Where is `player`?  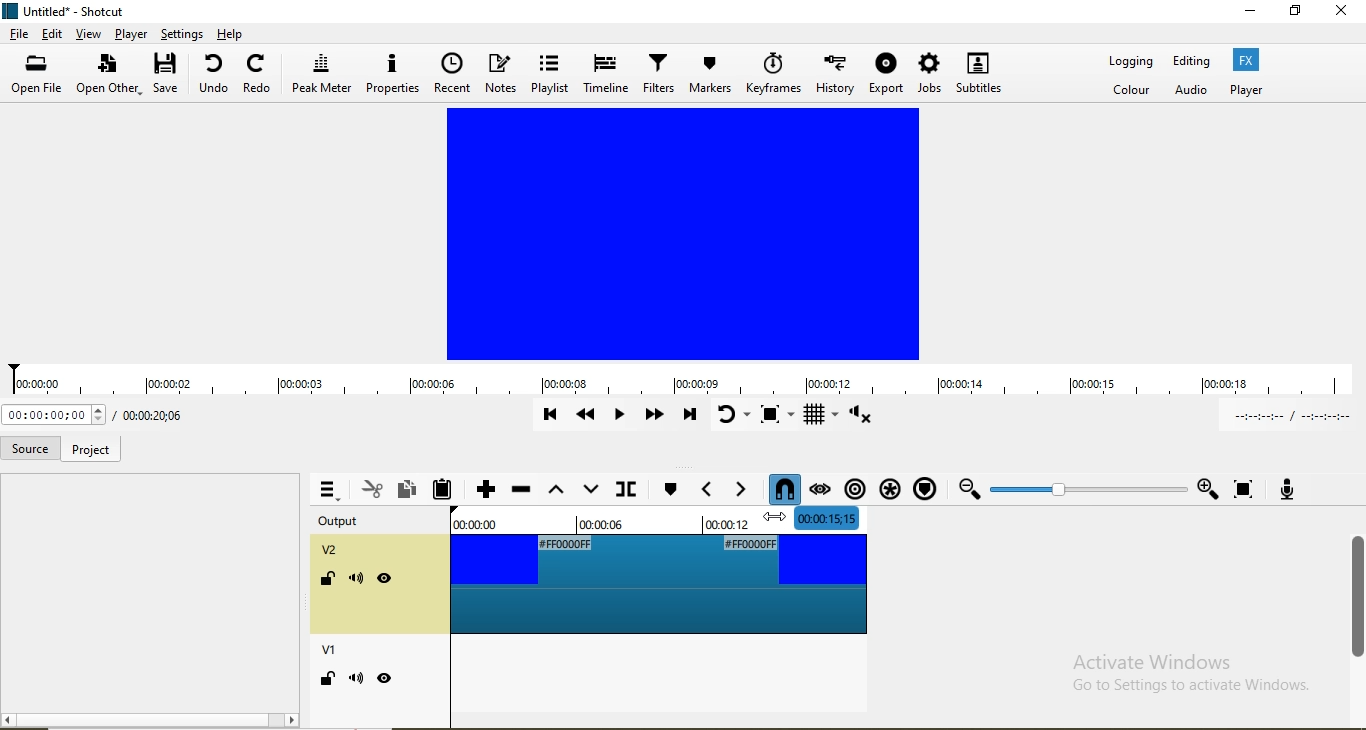
player is located at coordinates (129, 34).